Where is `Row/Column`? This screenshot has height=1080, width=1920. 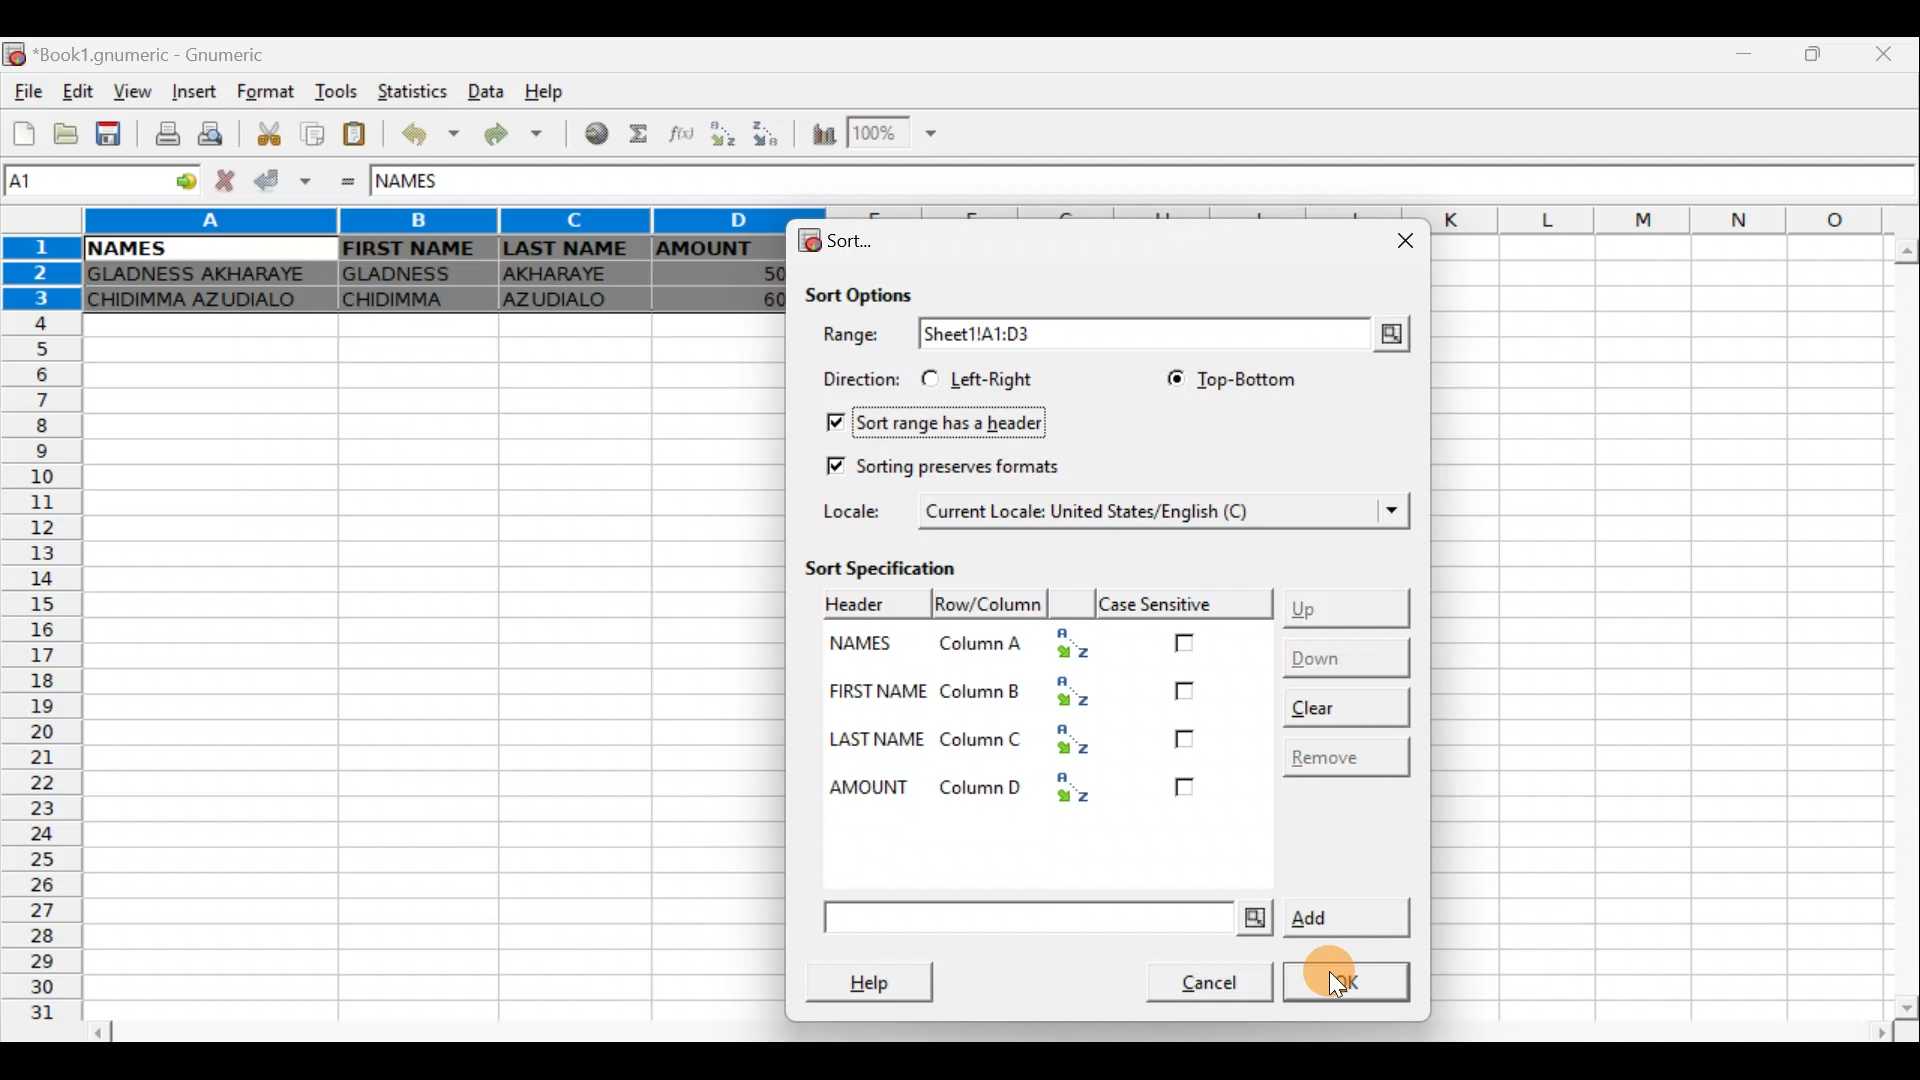
Row/Column is located at coordinates (870, 603).